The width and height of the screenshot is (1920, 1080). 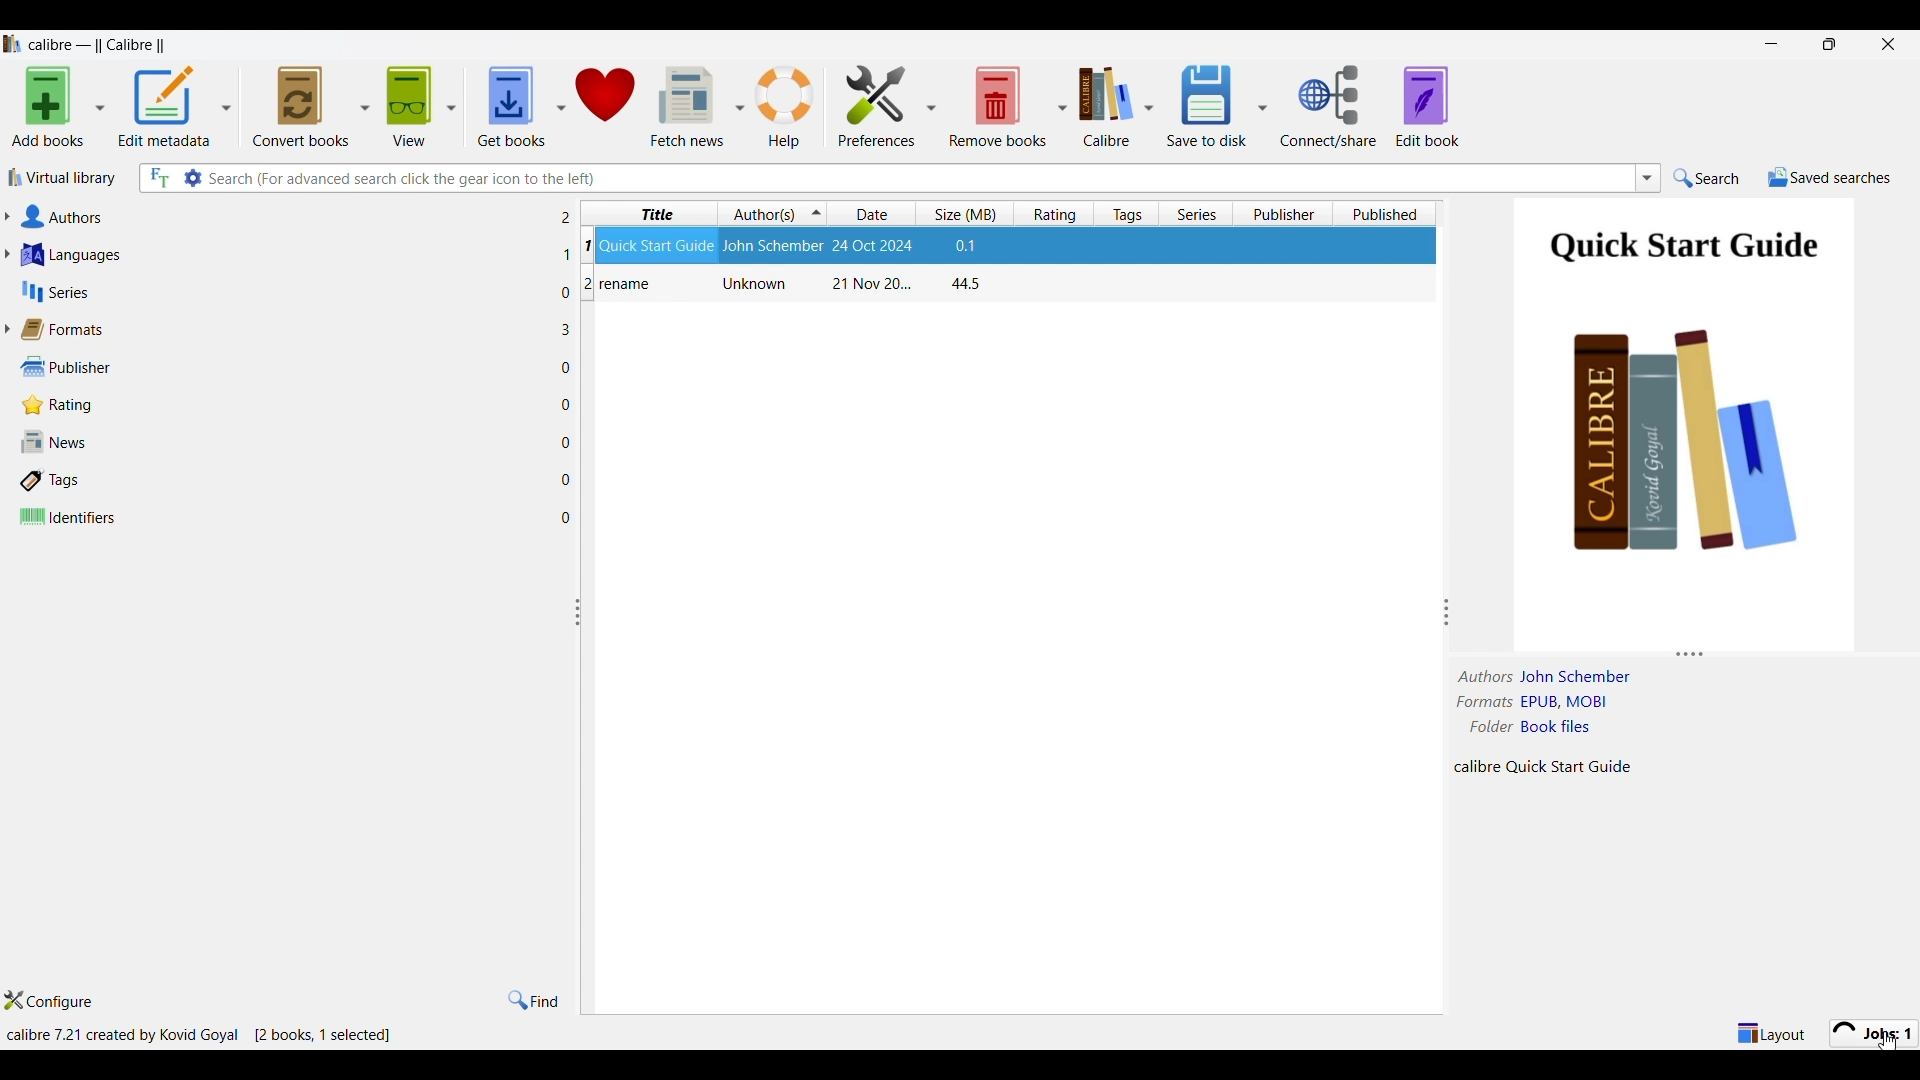 I want to click on Publisher column, so click(x=1288, y=213).